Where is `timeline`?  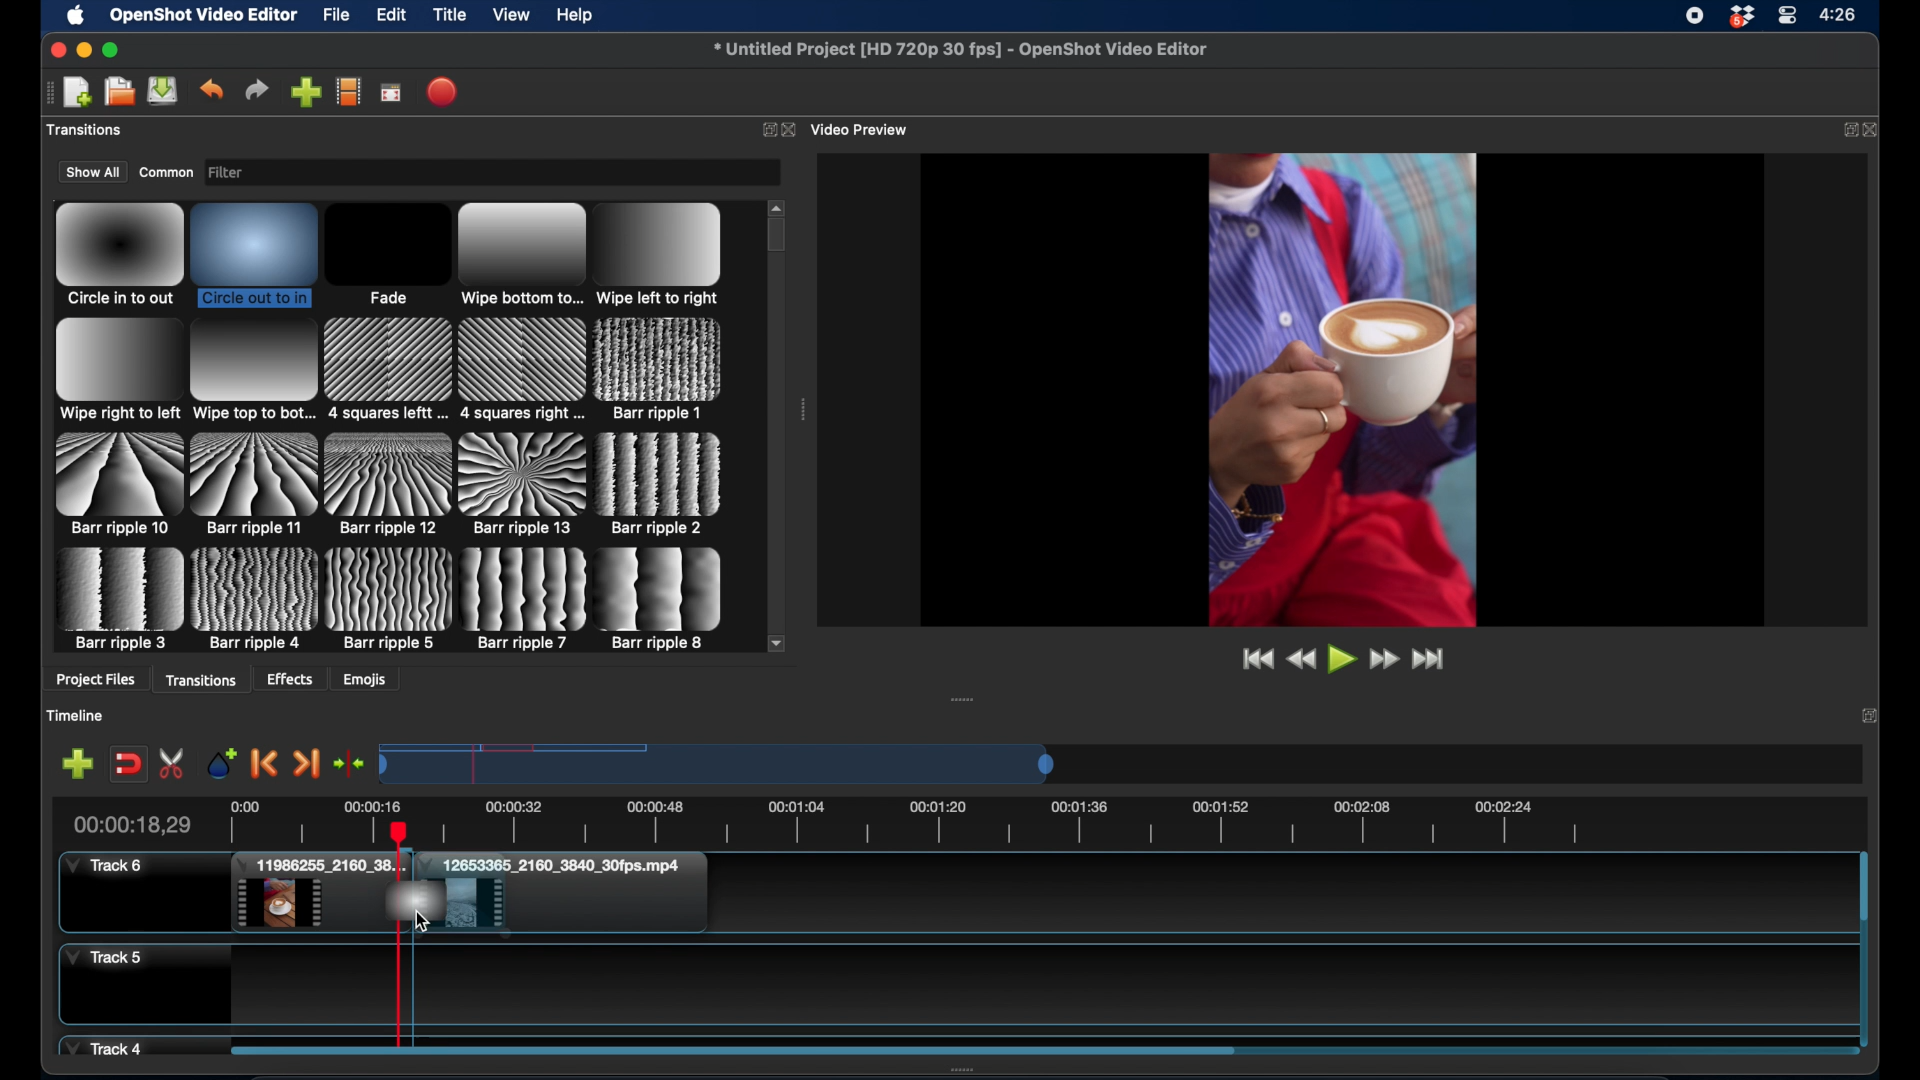
timeline is located at coordinates (990, 819).